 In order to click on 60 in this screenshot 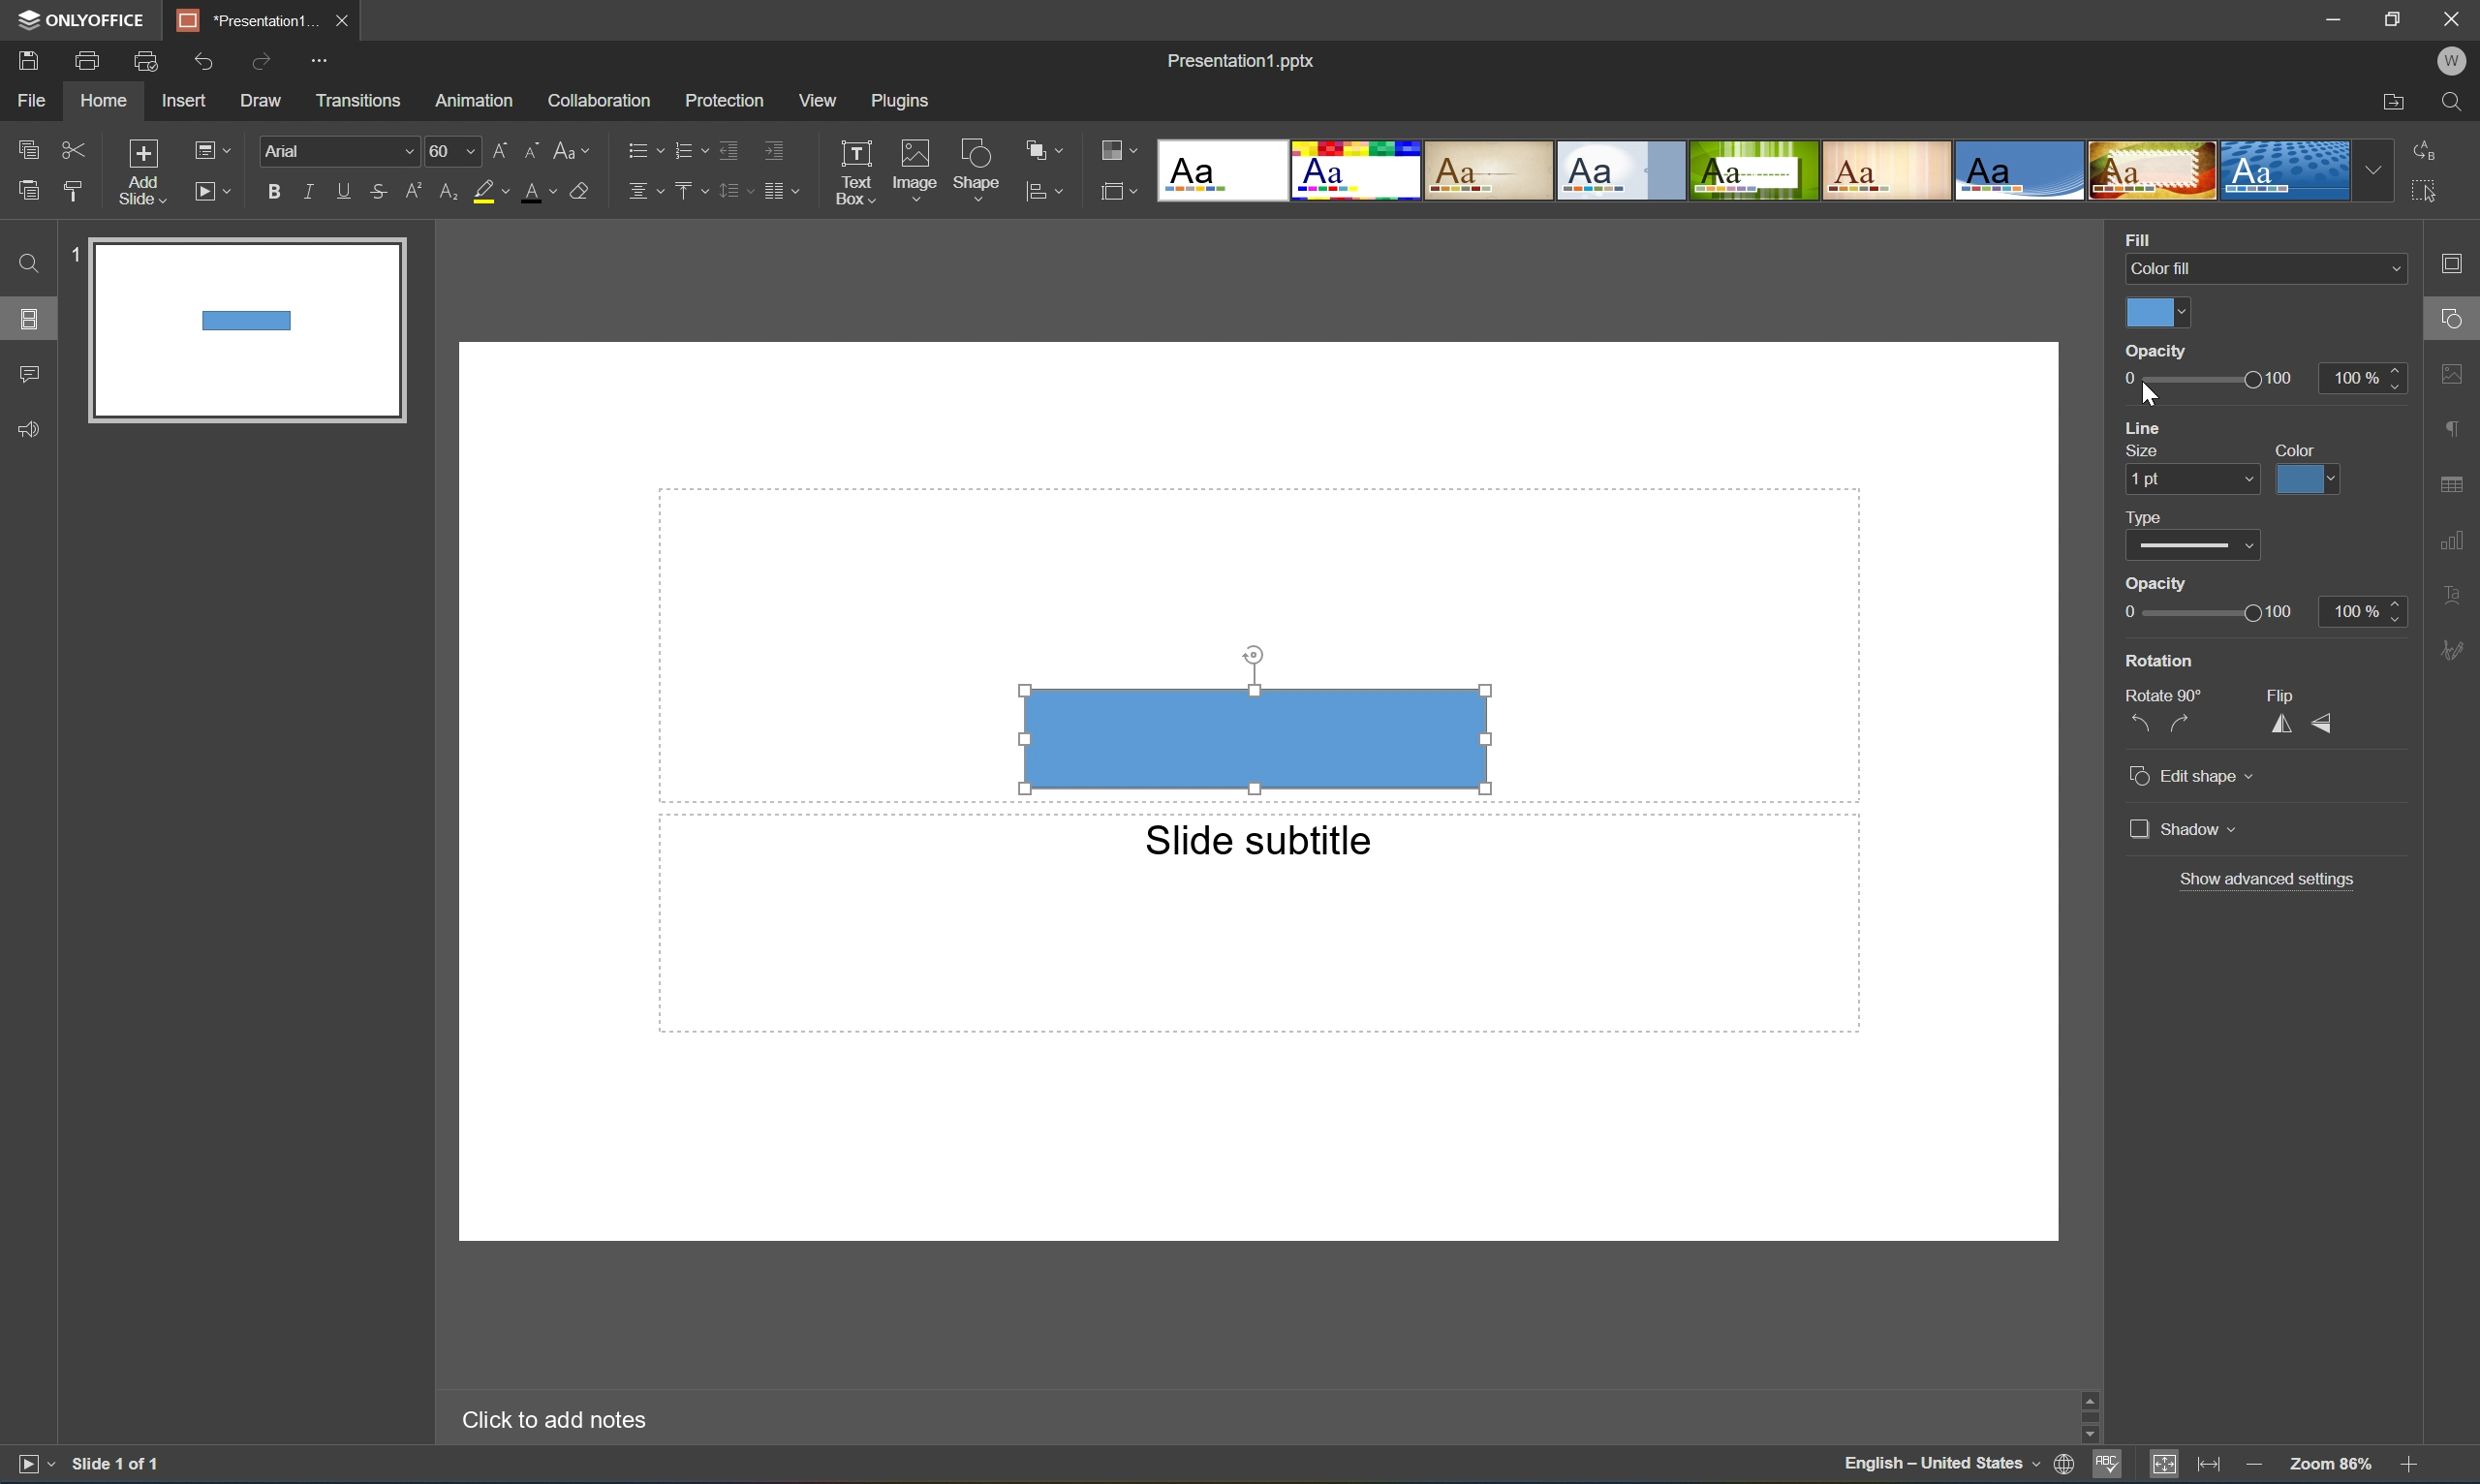, I will do `click(450, 151)`.